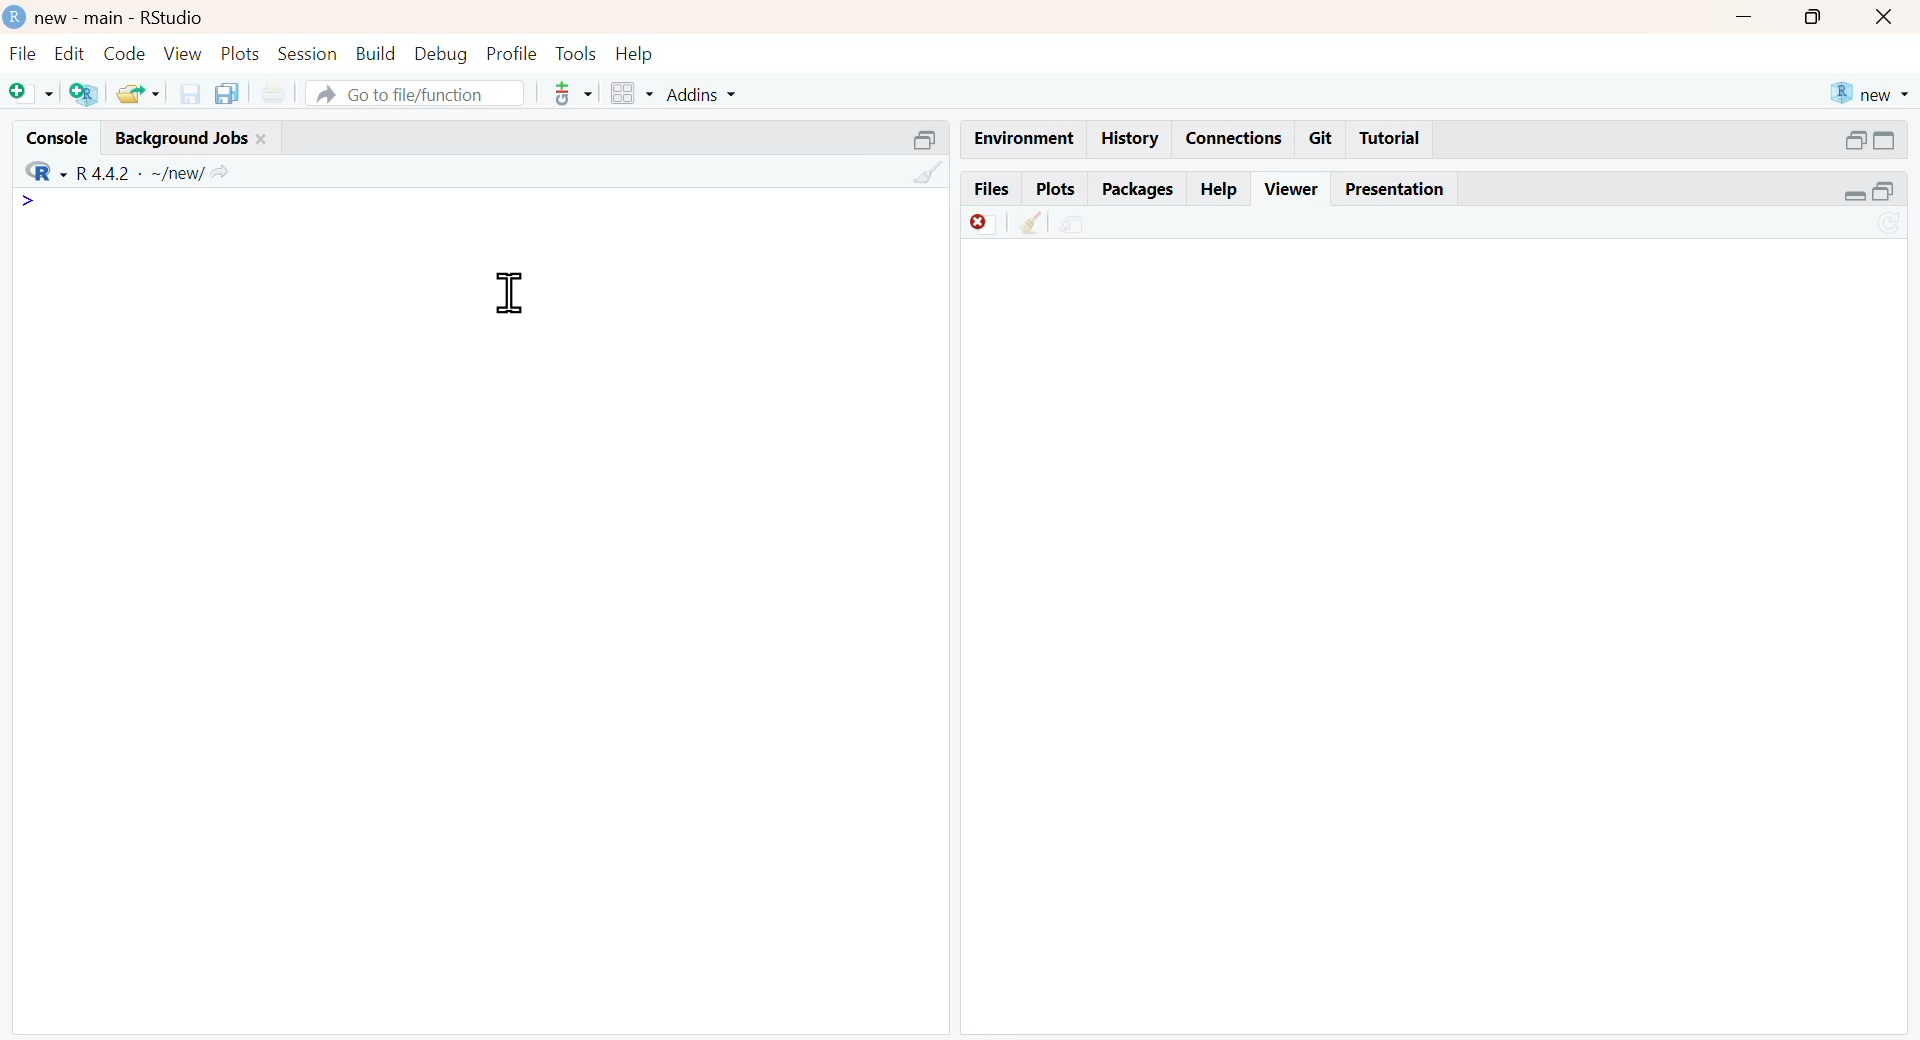 The width and height of the screenshot is (1920, 1040). What do you see at coordinates (26, 89) in the screenshot?
I see `New file` at bounding box center [26, 89].